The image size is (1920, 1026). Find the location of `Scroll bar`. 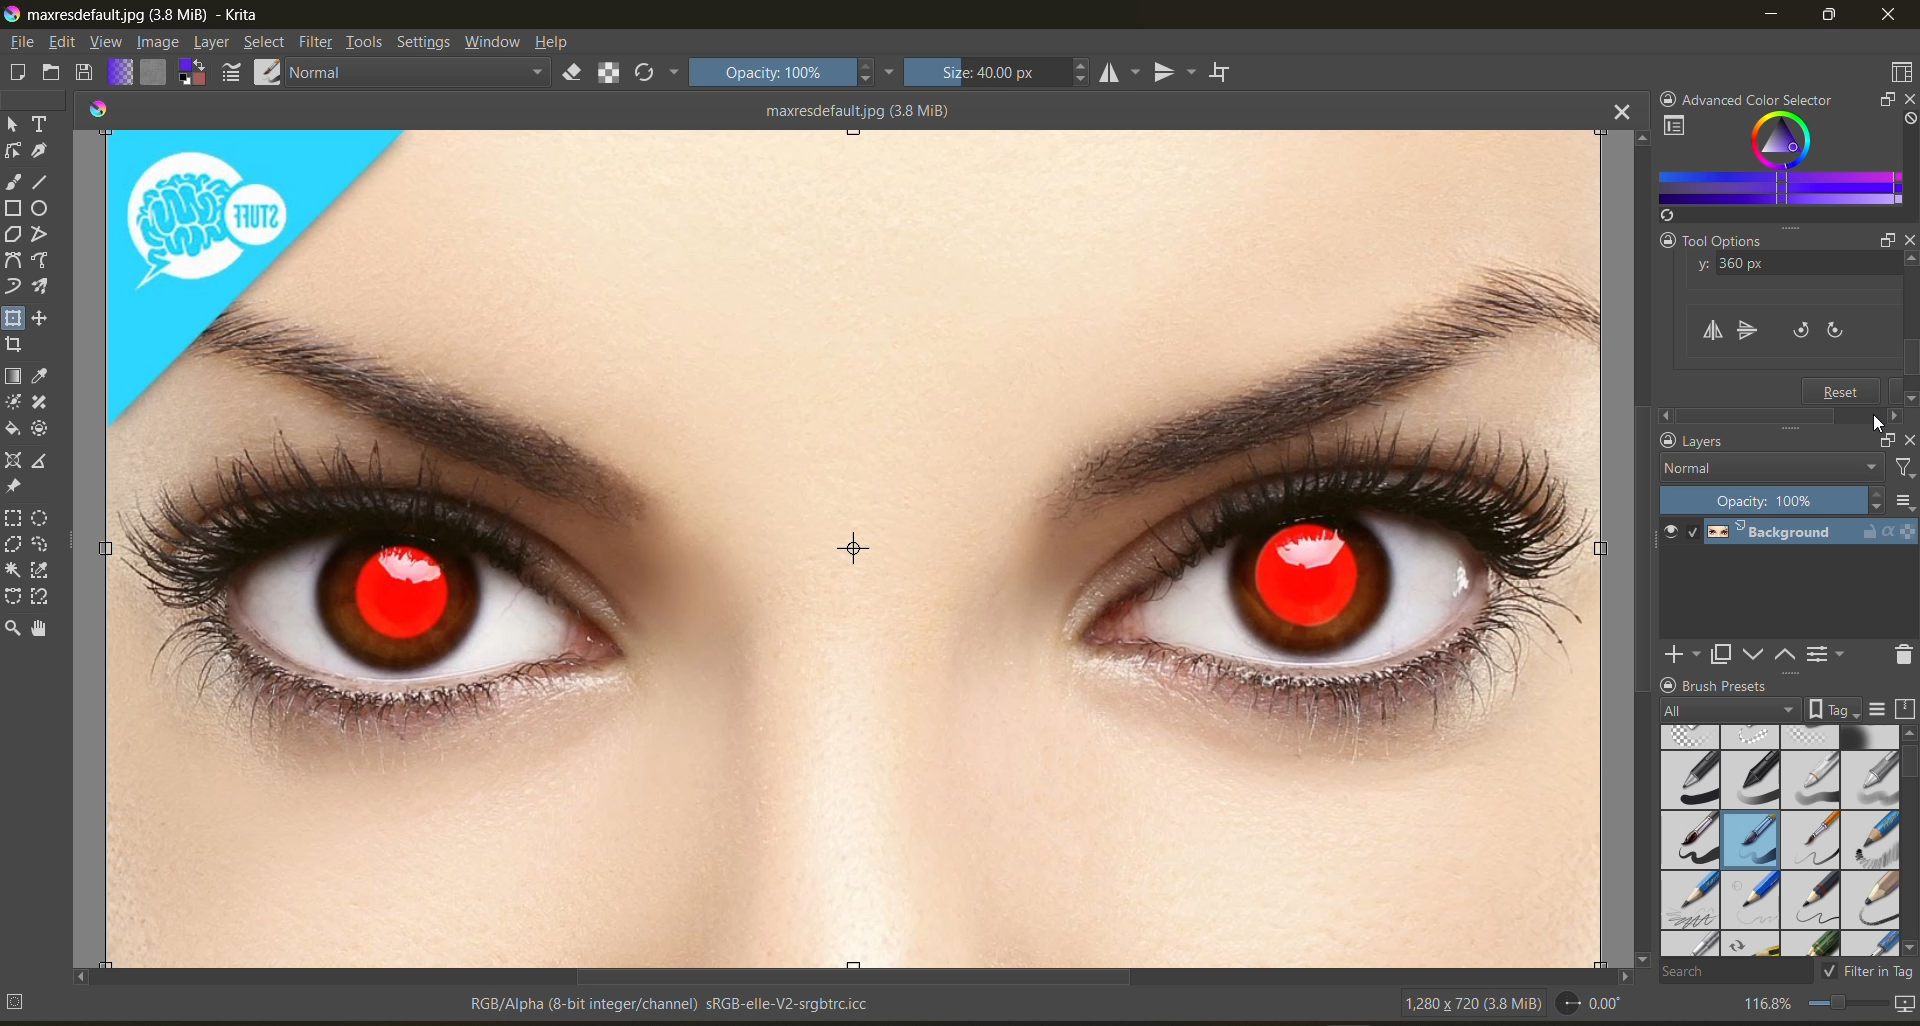

Scroll bar is located at coordinates (1912, 334).